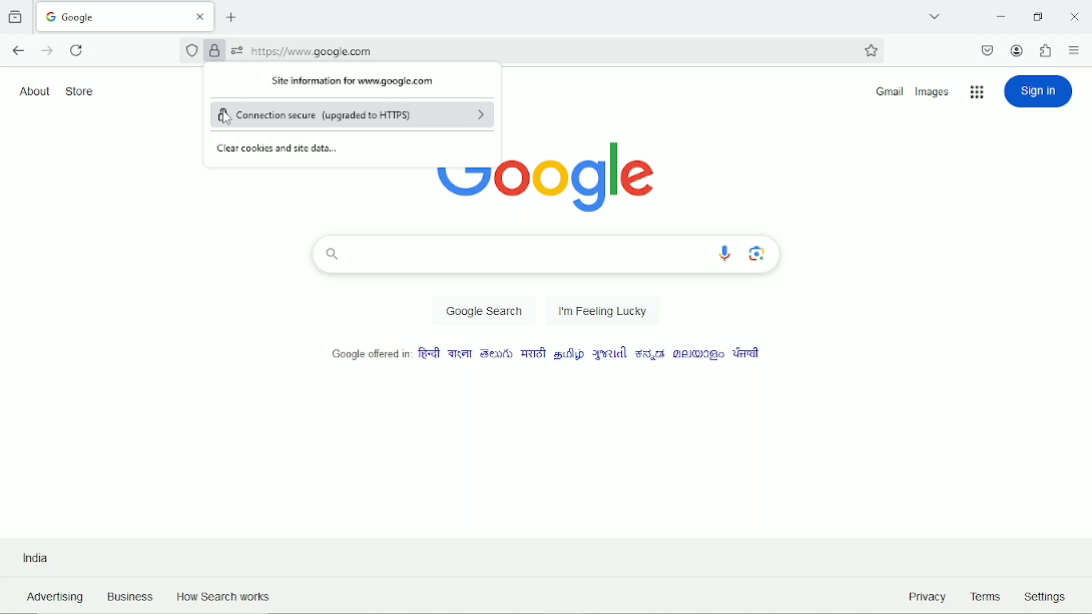 The image size is (1092, 614). What do you see at coordinates (34, 90) in the screenshot?
I see `About` at bounding box center [34, 90].